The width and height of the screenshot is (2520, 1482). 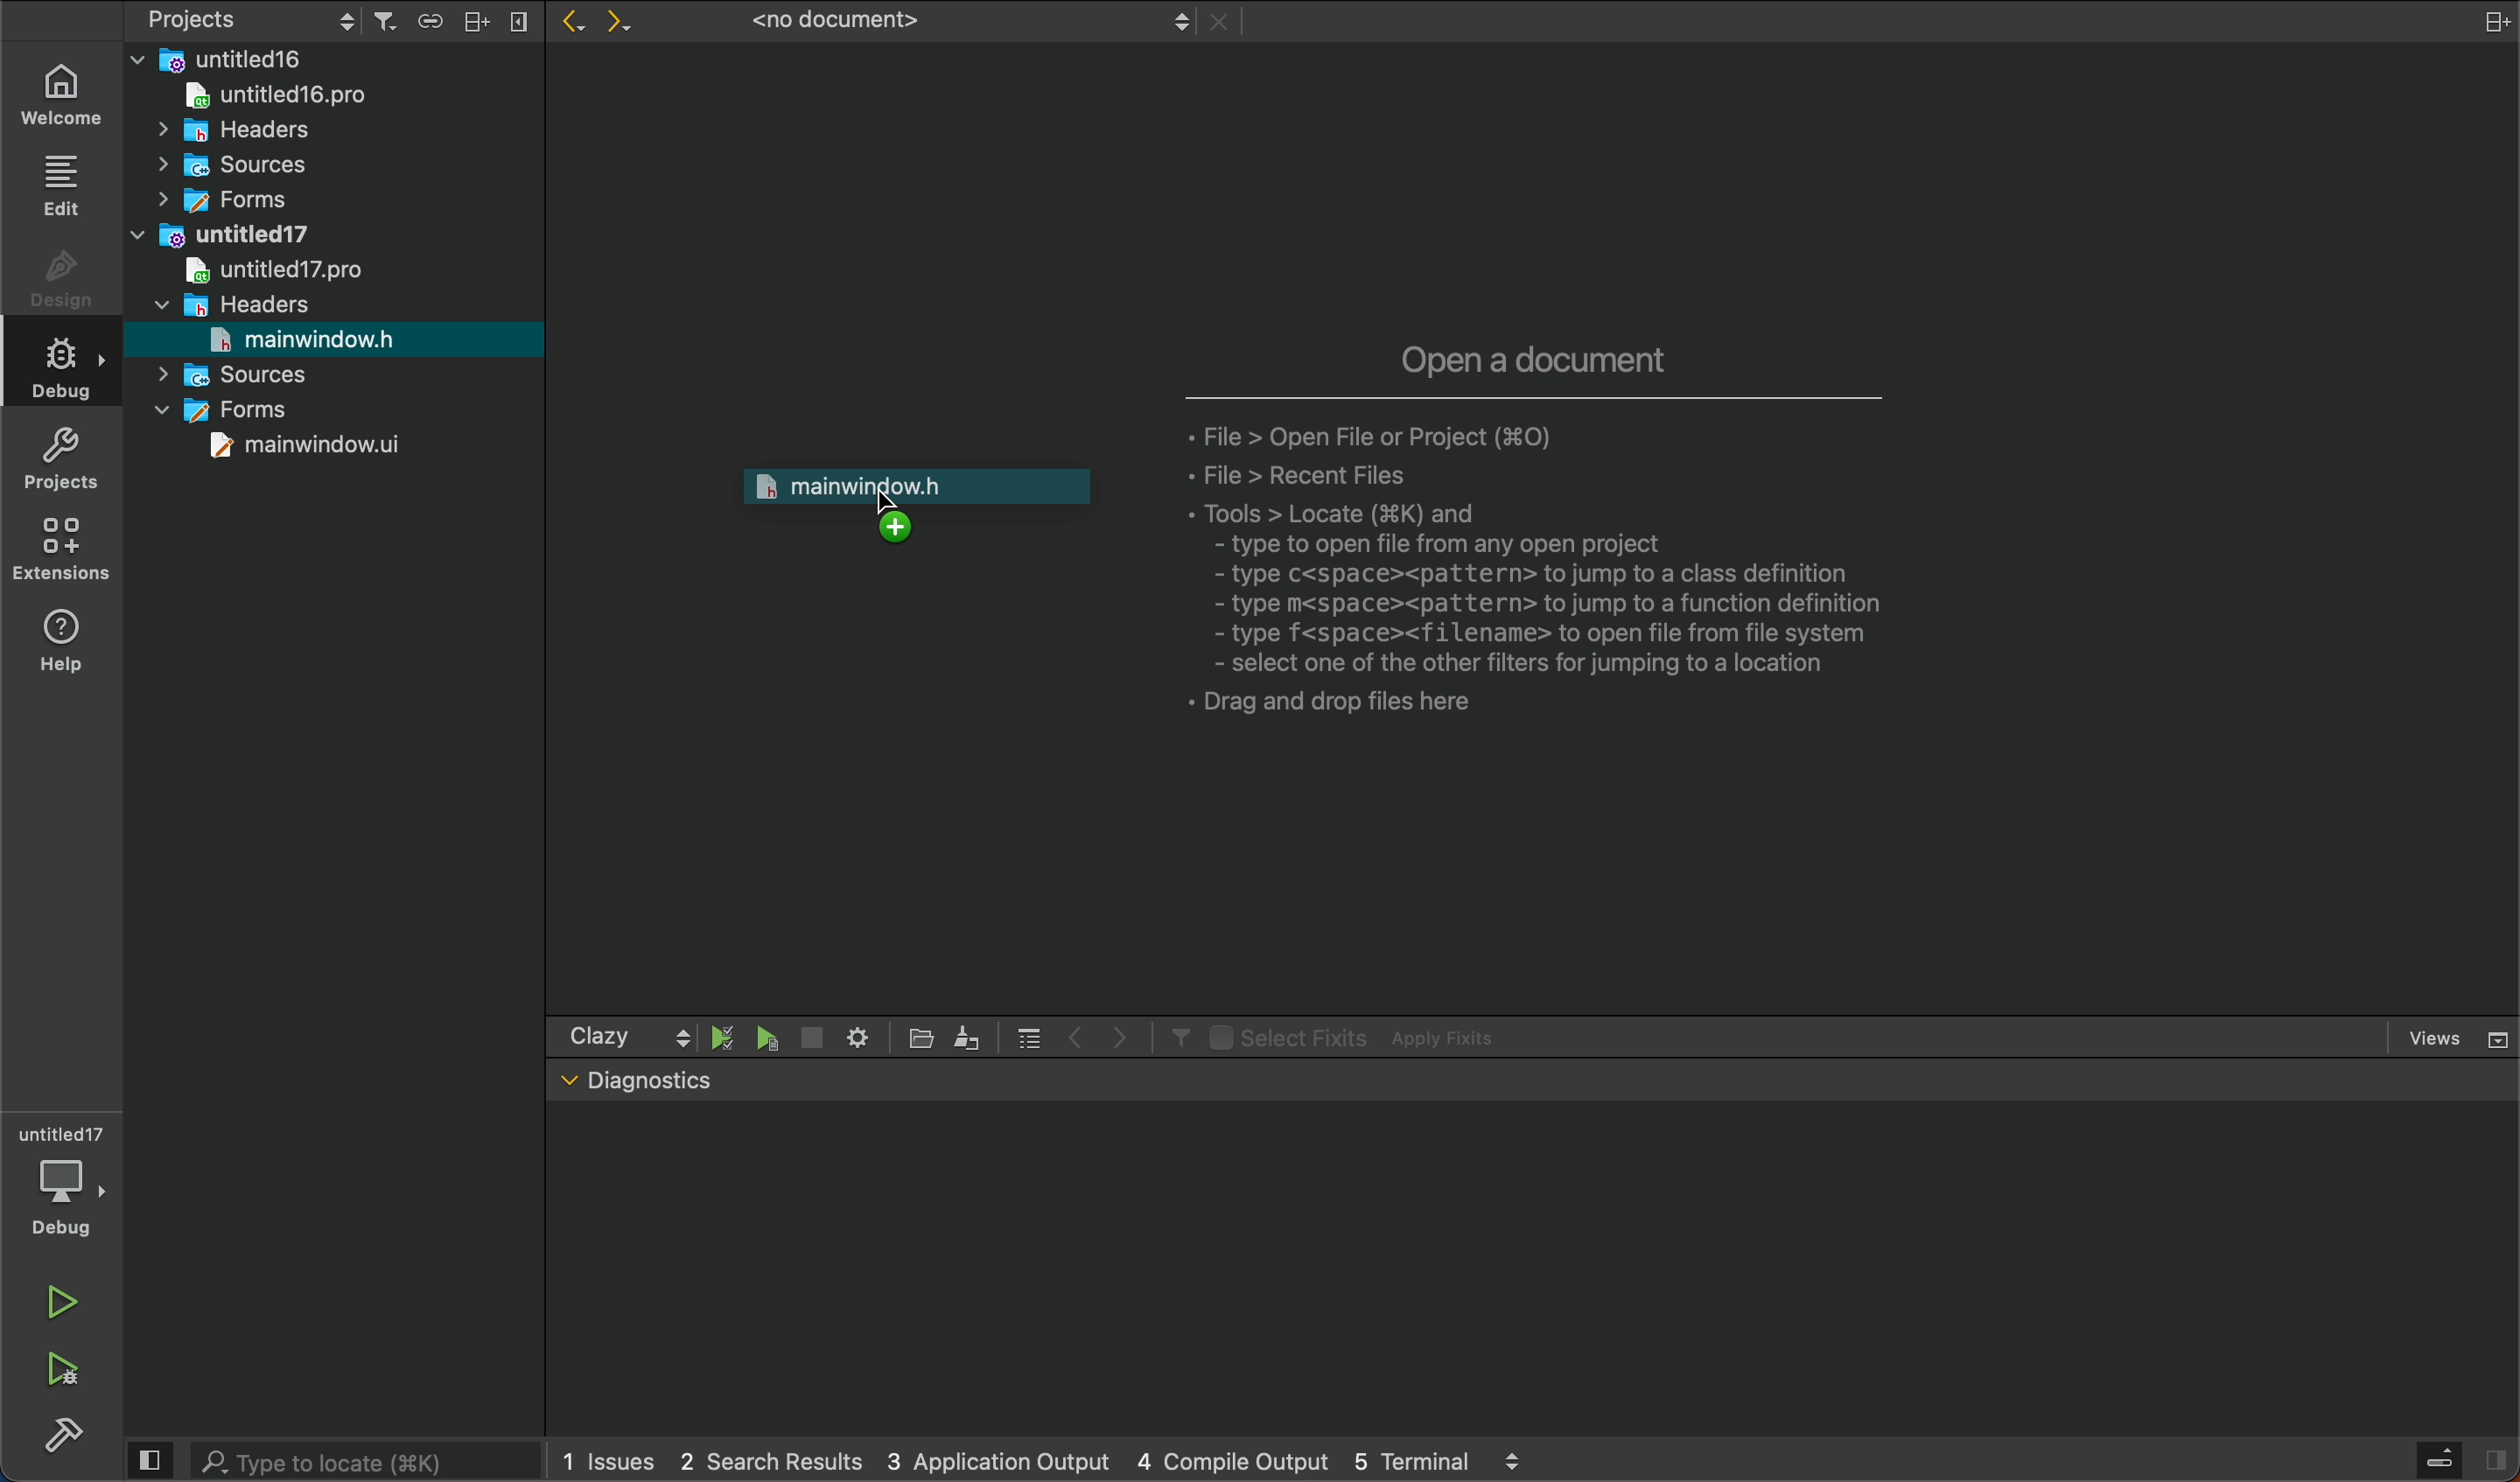 What do you see at coordinates (603, 1461) in the screenshot?
I see `1 Issues` at bounding box center [603, 1461].